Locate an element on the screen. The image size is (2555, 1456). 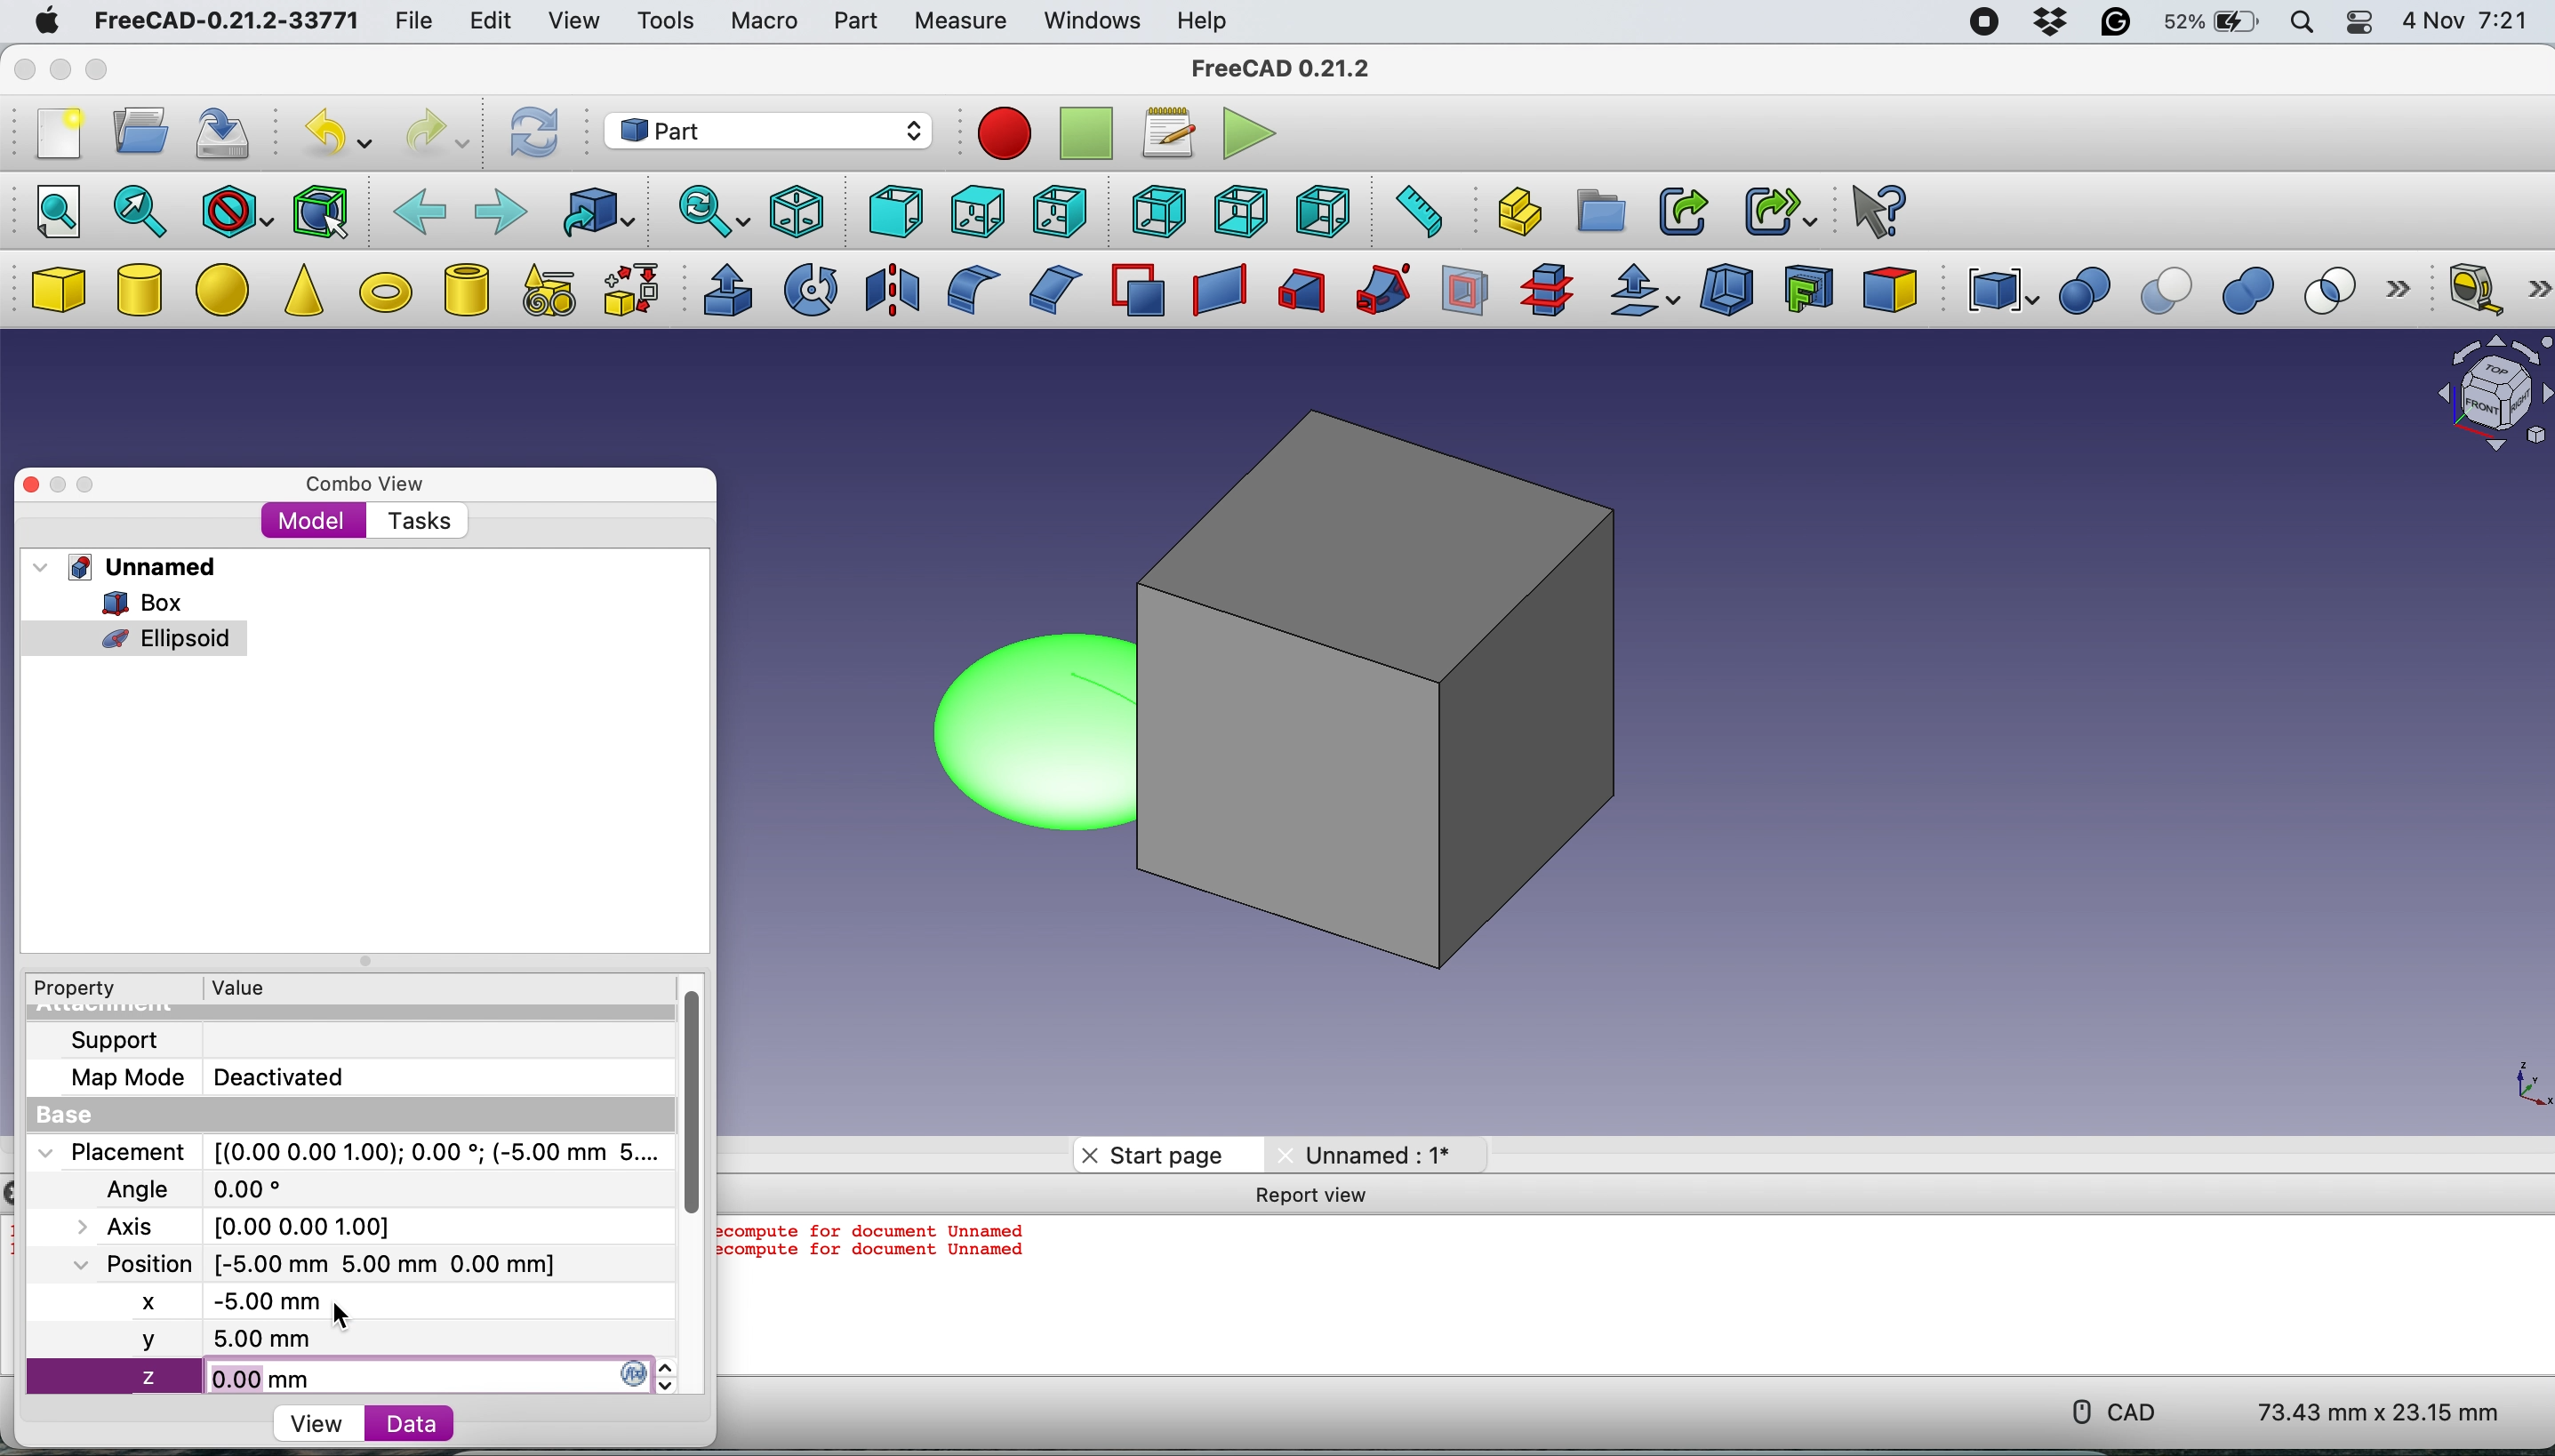
data is located at coordinates (399, 1423).